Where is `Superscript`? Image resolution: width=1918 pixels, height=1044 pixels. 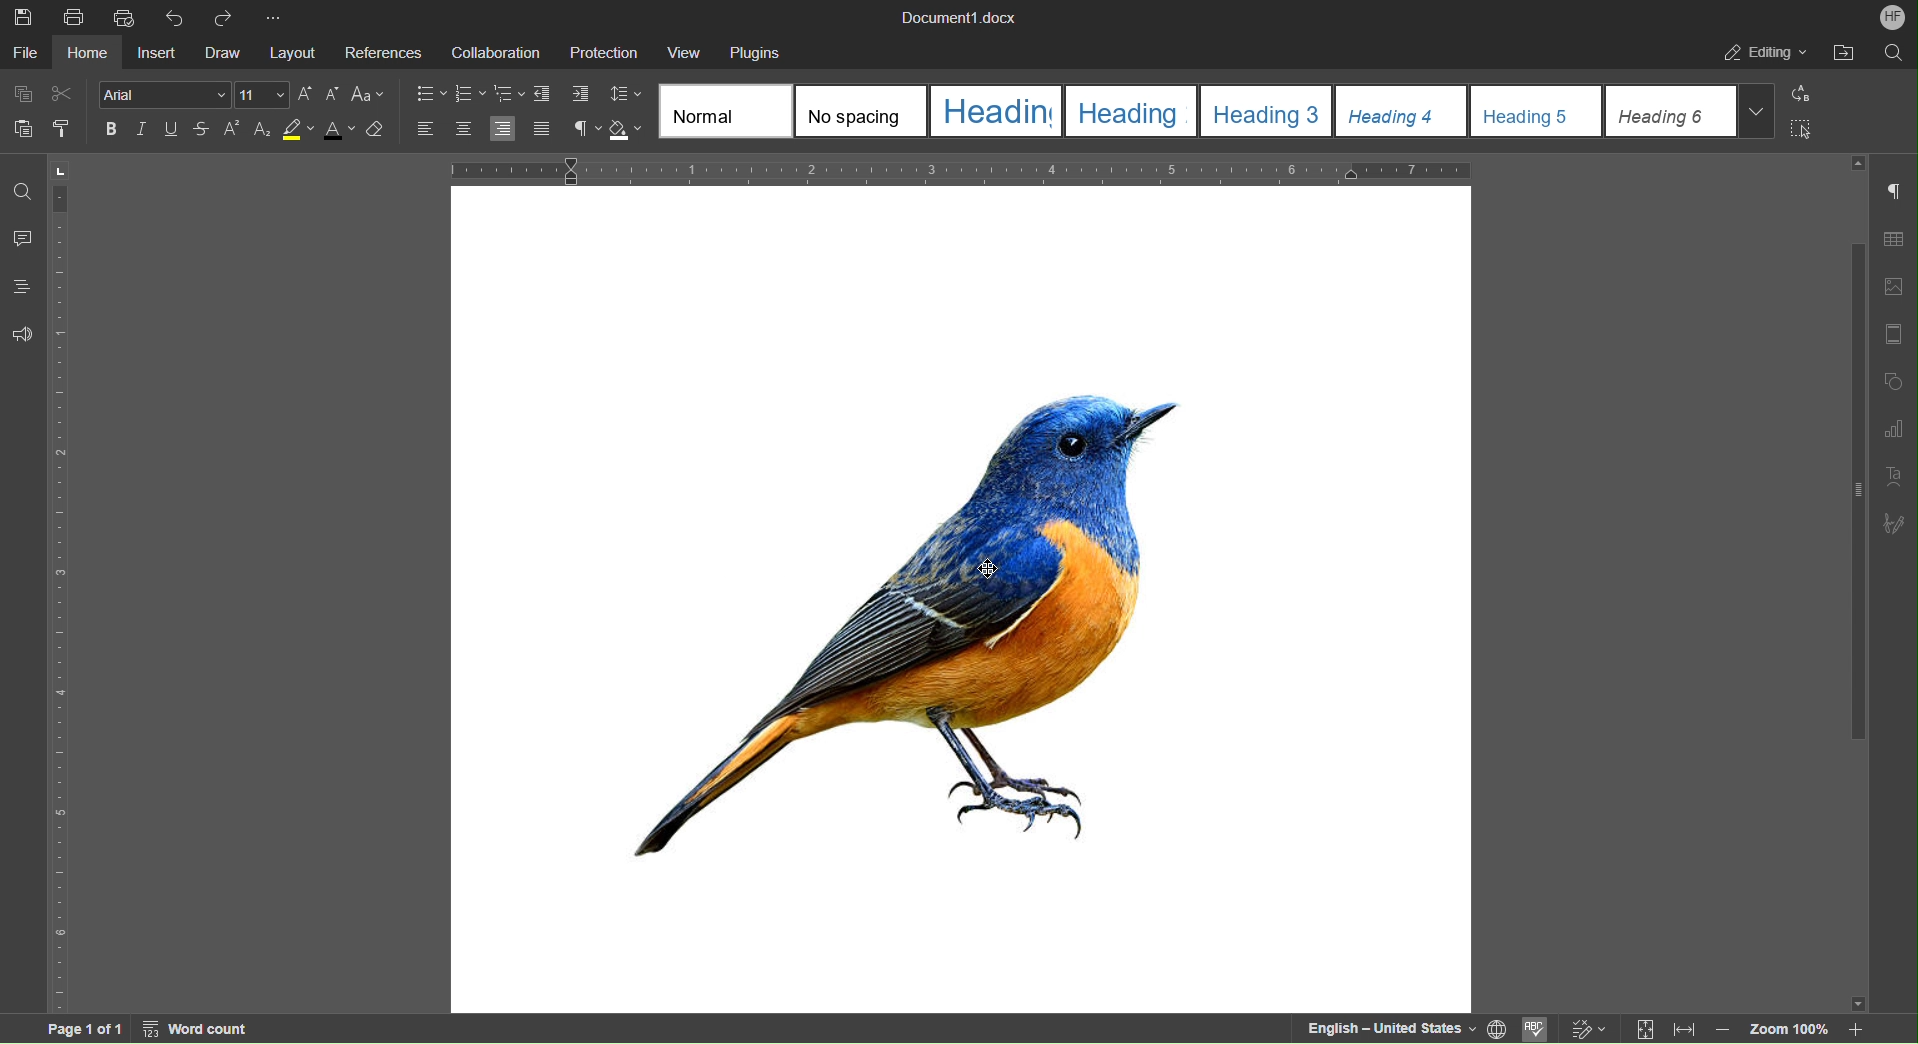 Superscript is located at coordinates (231, 129).